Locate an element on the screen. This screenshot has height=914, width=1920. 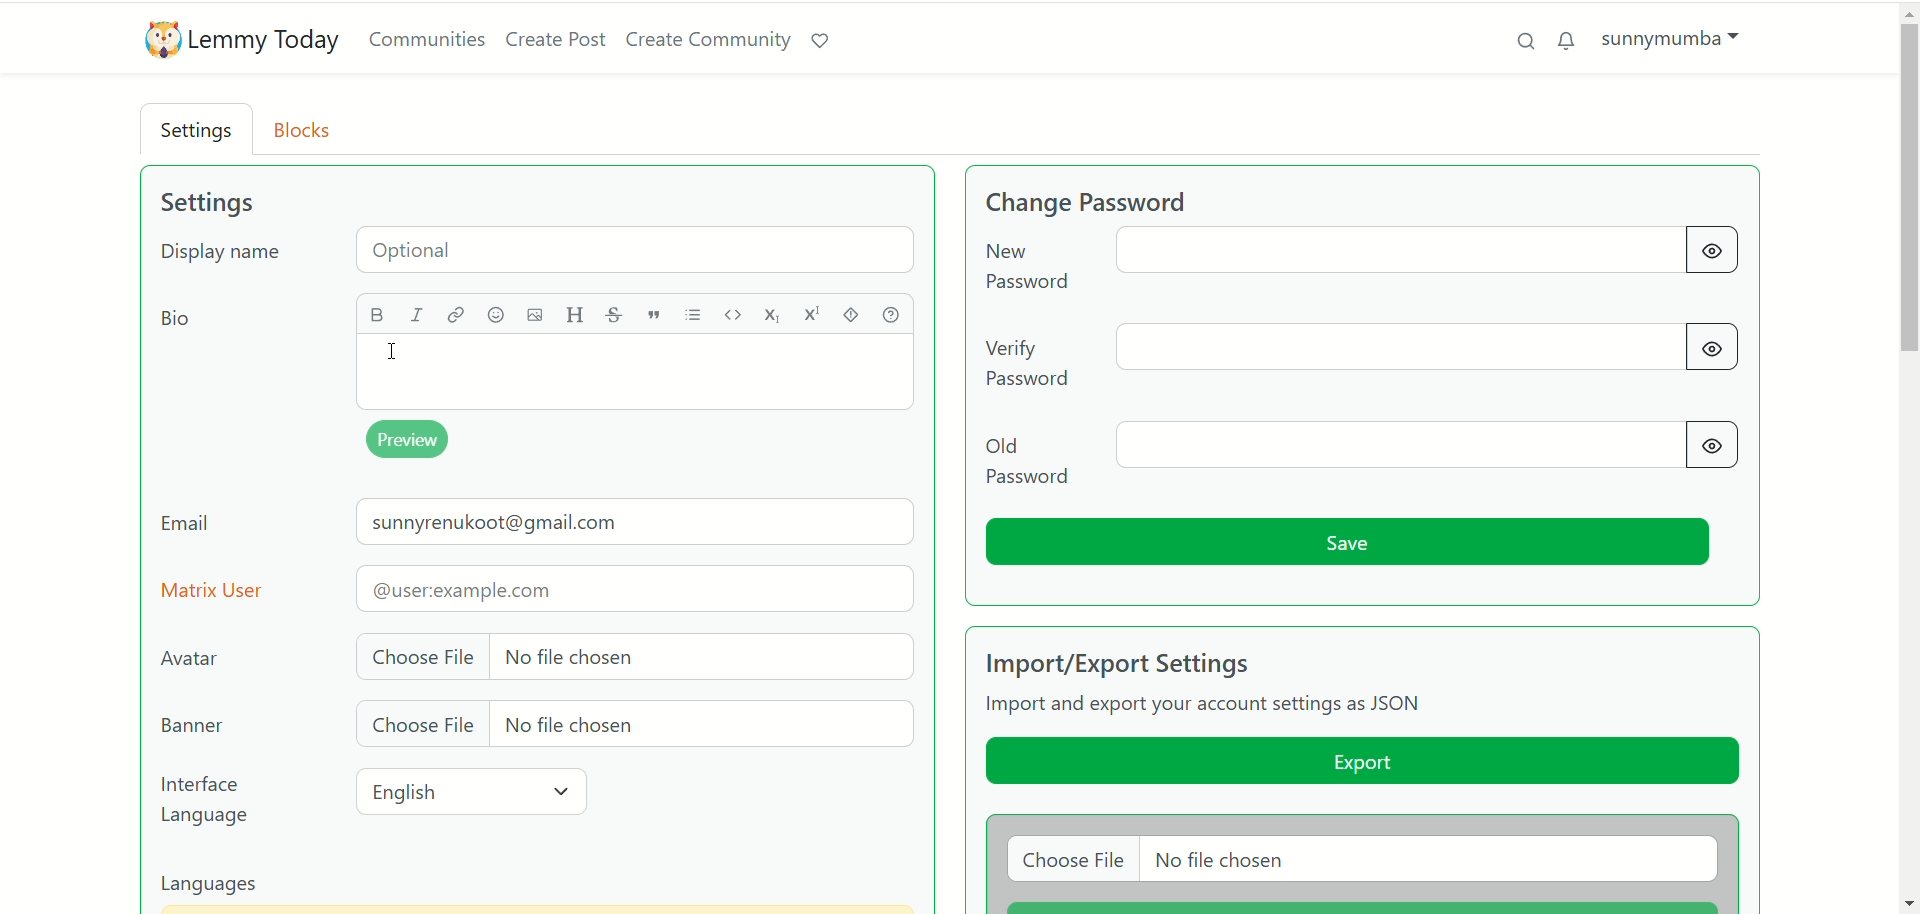
lemmy today is located at coordinates (267, 42).